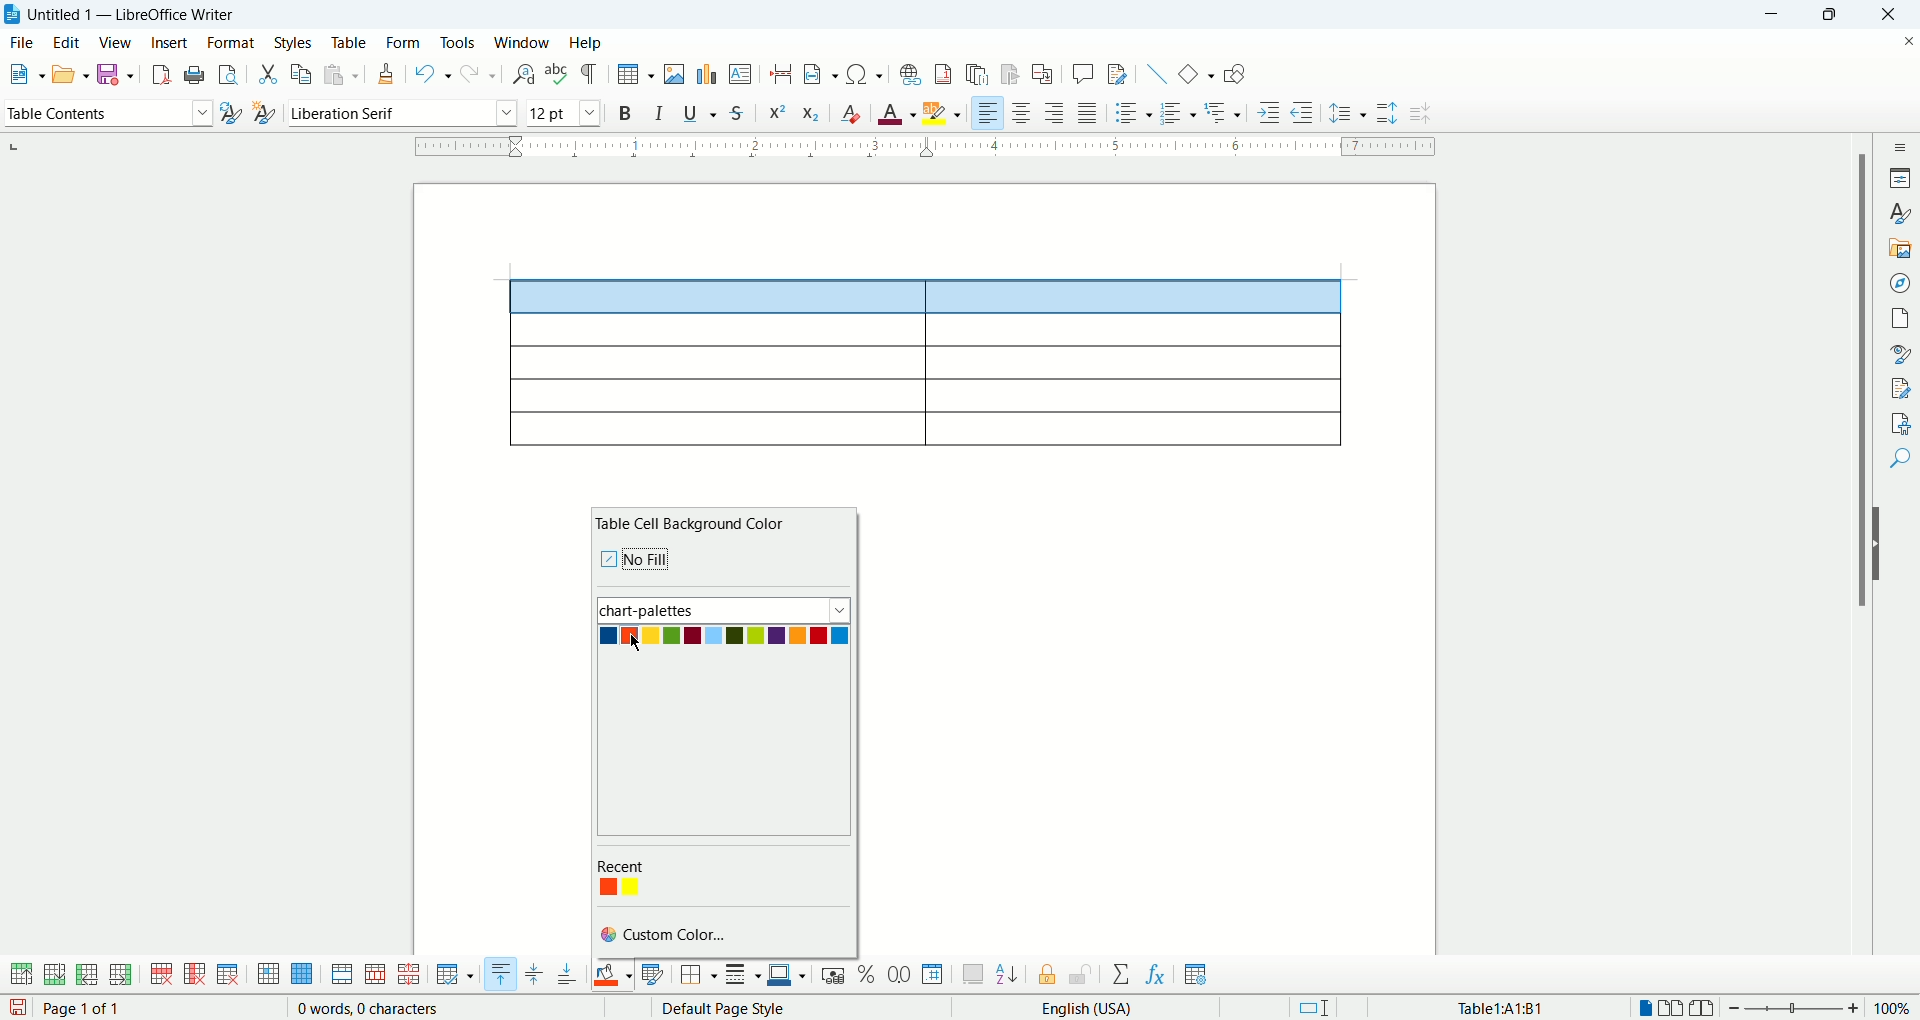 The width and height of the screenshot is (1920, 1020). I want to click on split table, so click(407, 975).